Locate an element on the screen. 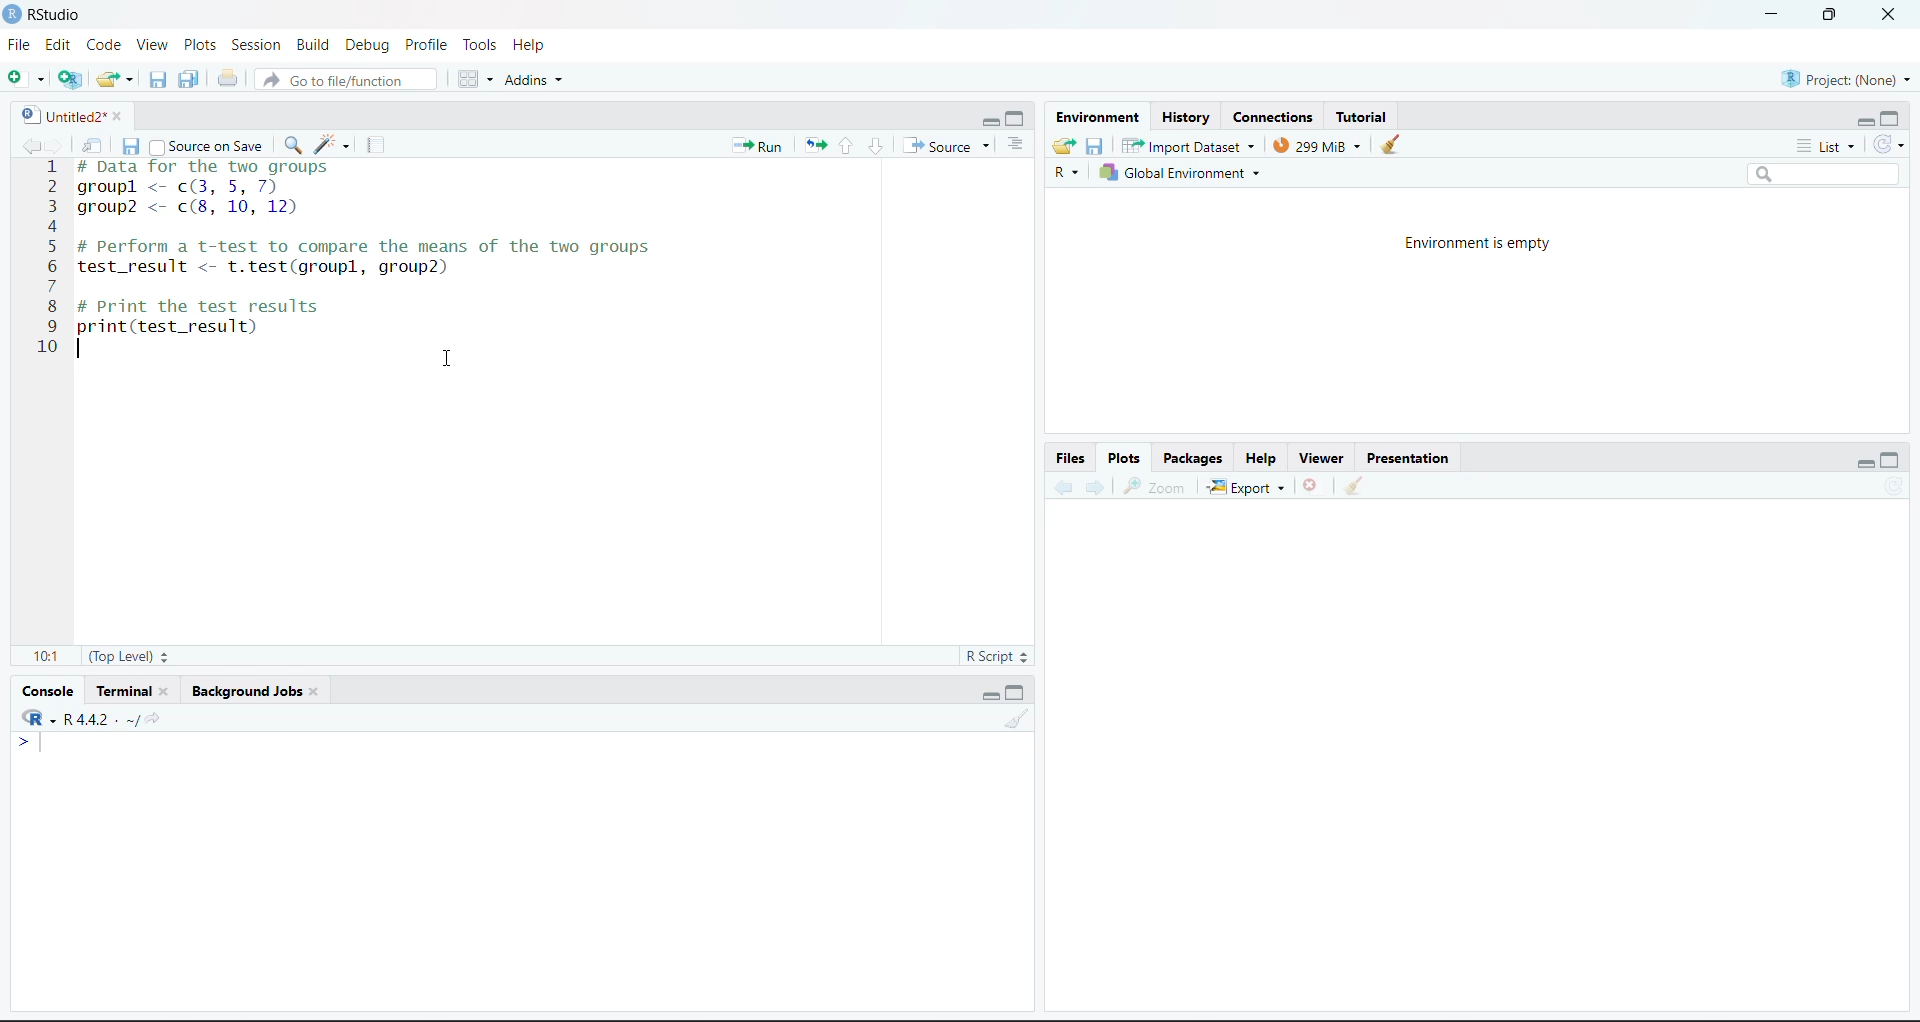  addins is located at coordinates (538, 78).